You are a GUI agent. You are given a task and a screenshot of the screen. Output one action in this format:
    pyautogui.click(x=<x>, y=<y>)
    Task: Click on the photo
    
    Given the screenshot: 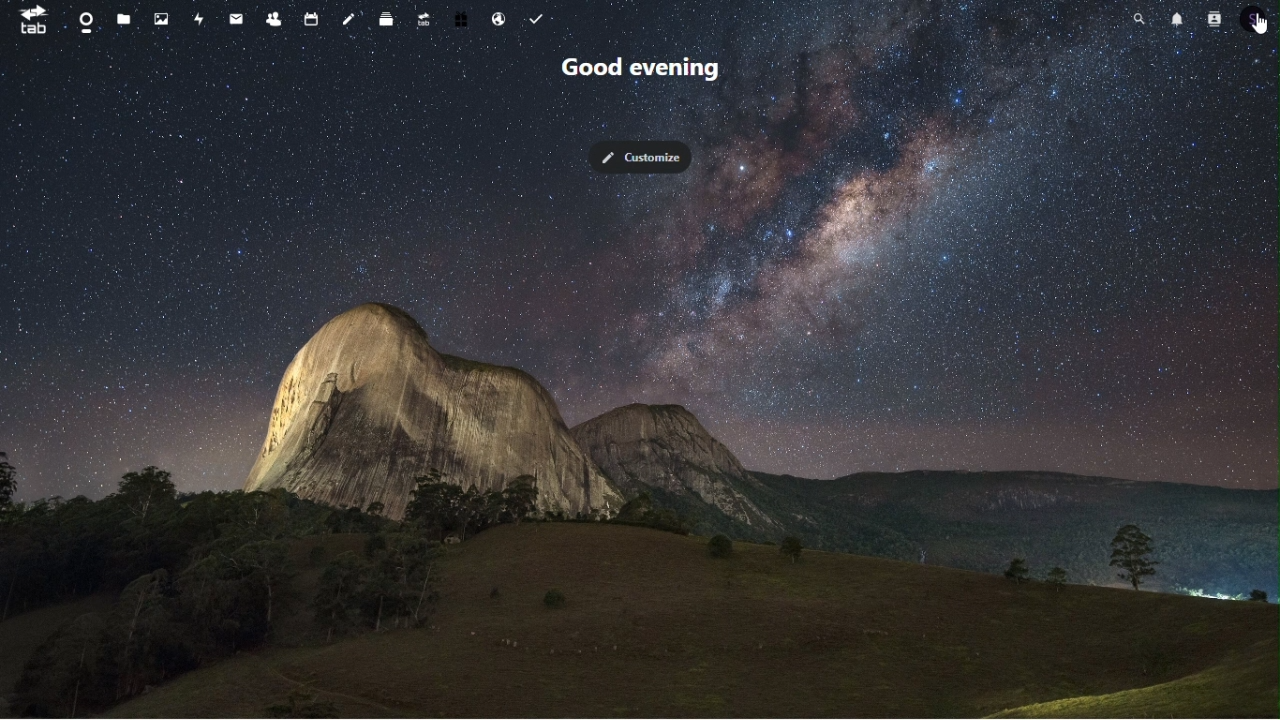 What is the action you would take?
    pyautogui.click(x=161, y=18)
    